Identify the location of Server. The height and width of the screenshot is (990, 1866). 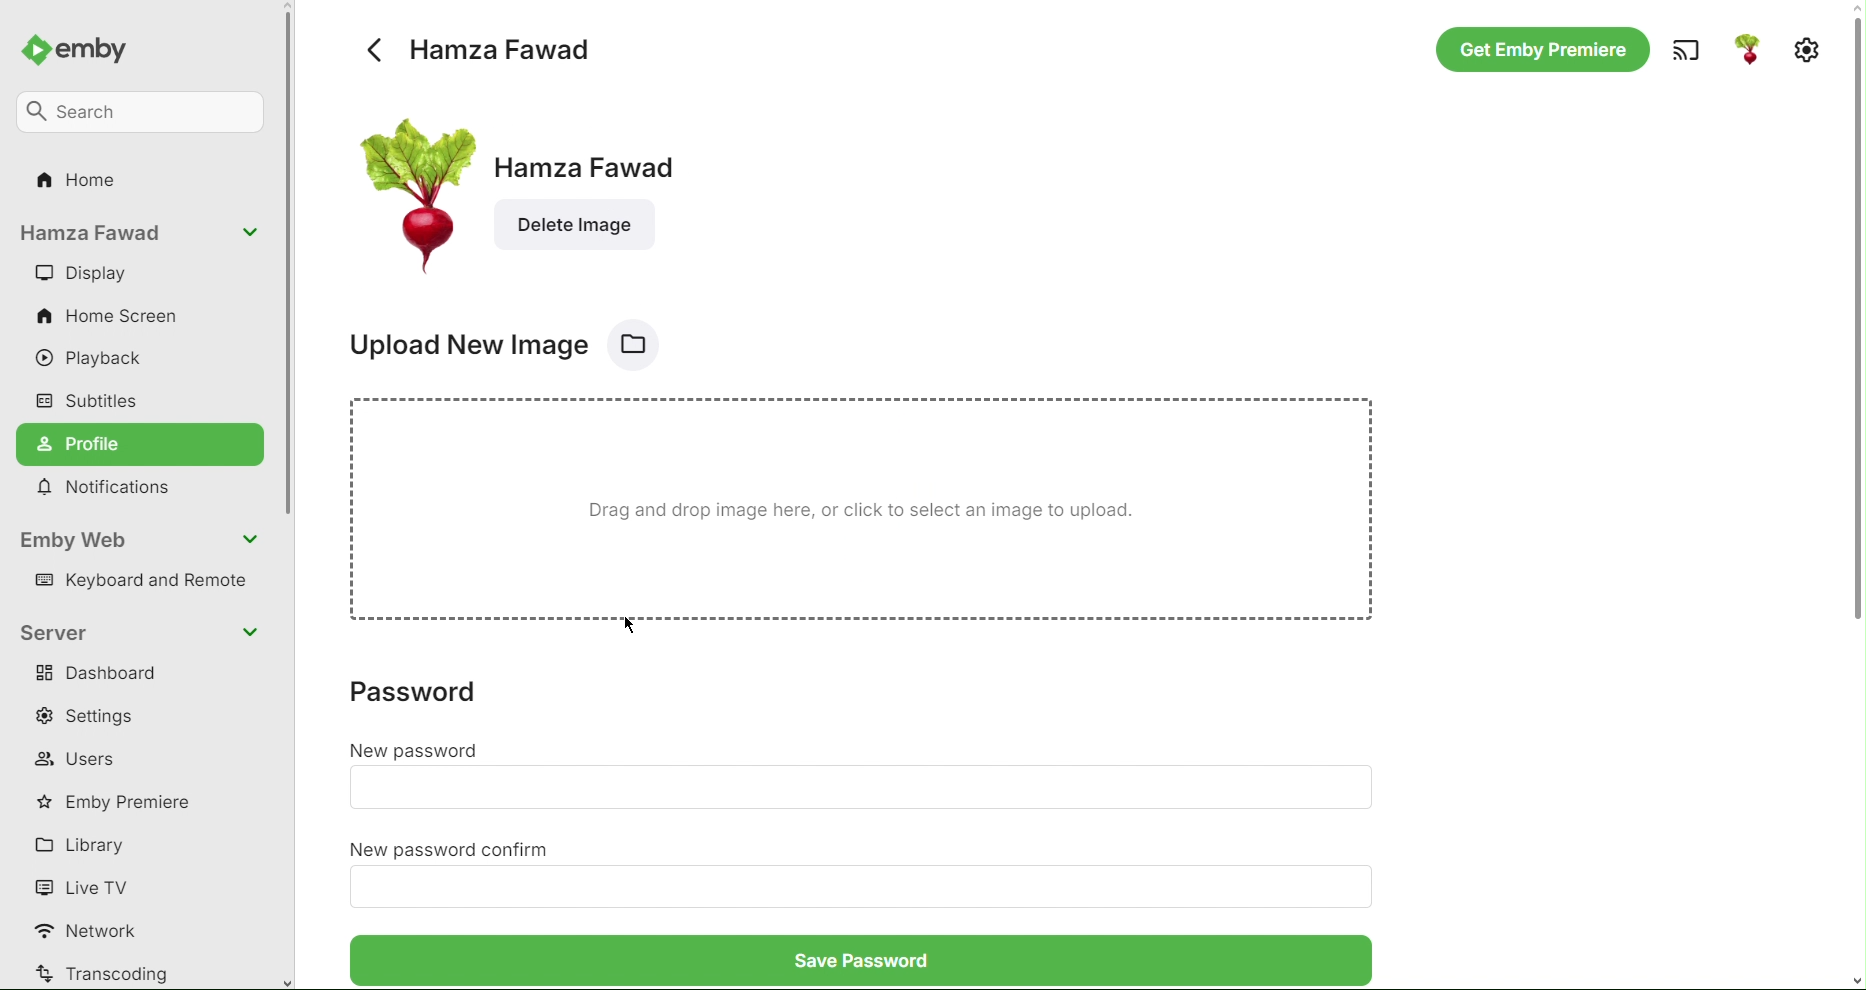
(142, 631).